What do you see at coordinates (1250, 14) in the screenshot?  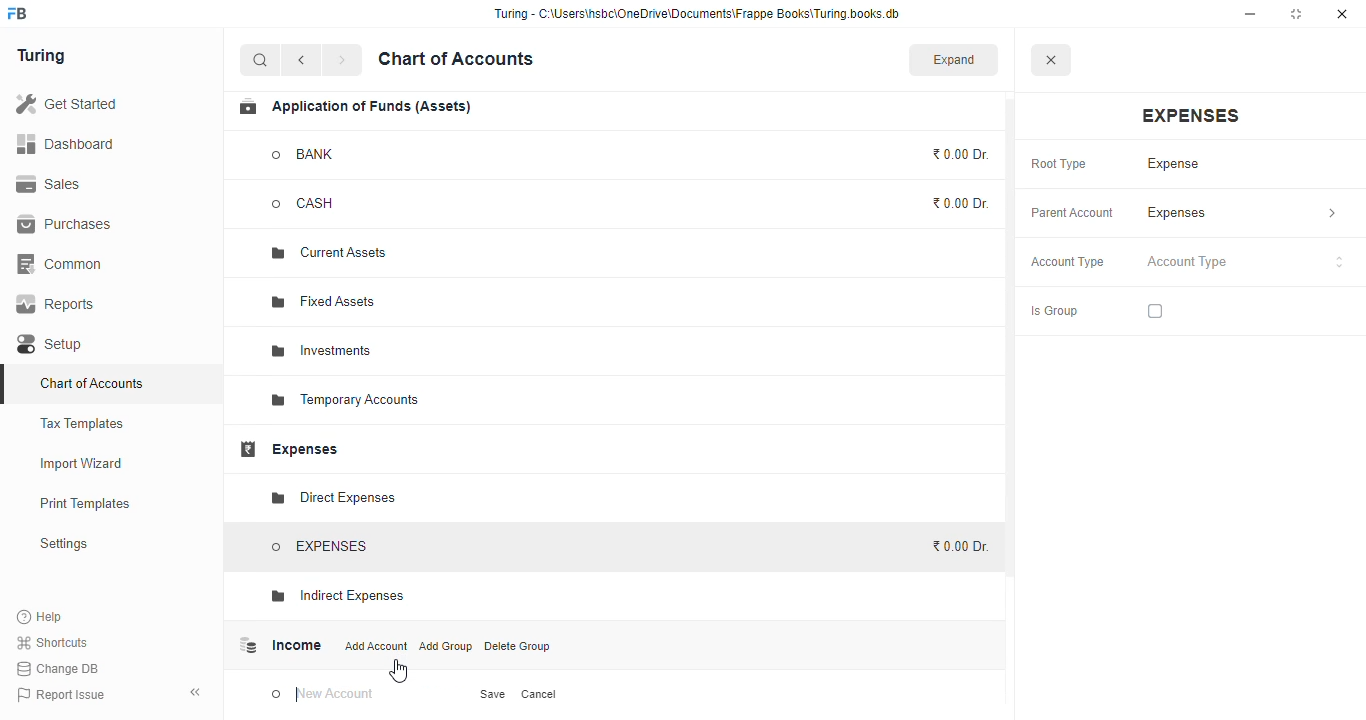 I see `minimize` at bounding box center [1250, 14].